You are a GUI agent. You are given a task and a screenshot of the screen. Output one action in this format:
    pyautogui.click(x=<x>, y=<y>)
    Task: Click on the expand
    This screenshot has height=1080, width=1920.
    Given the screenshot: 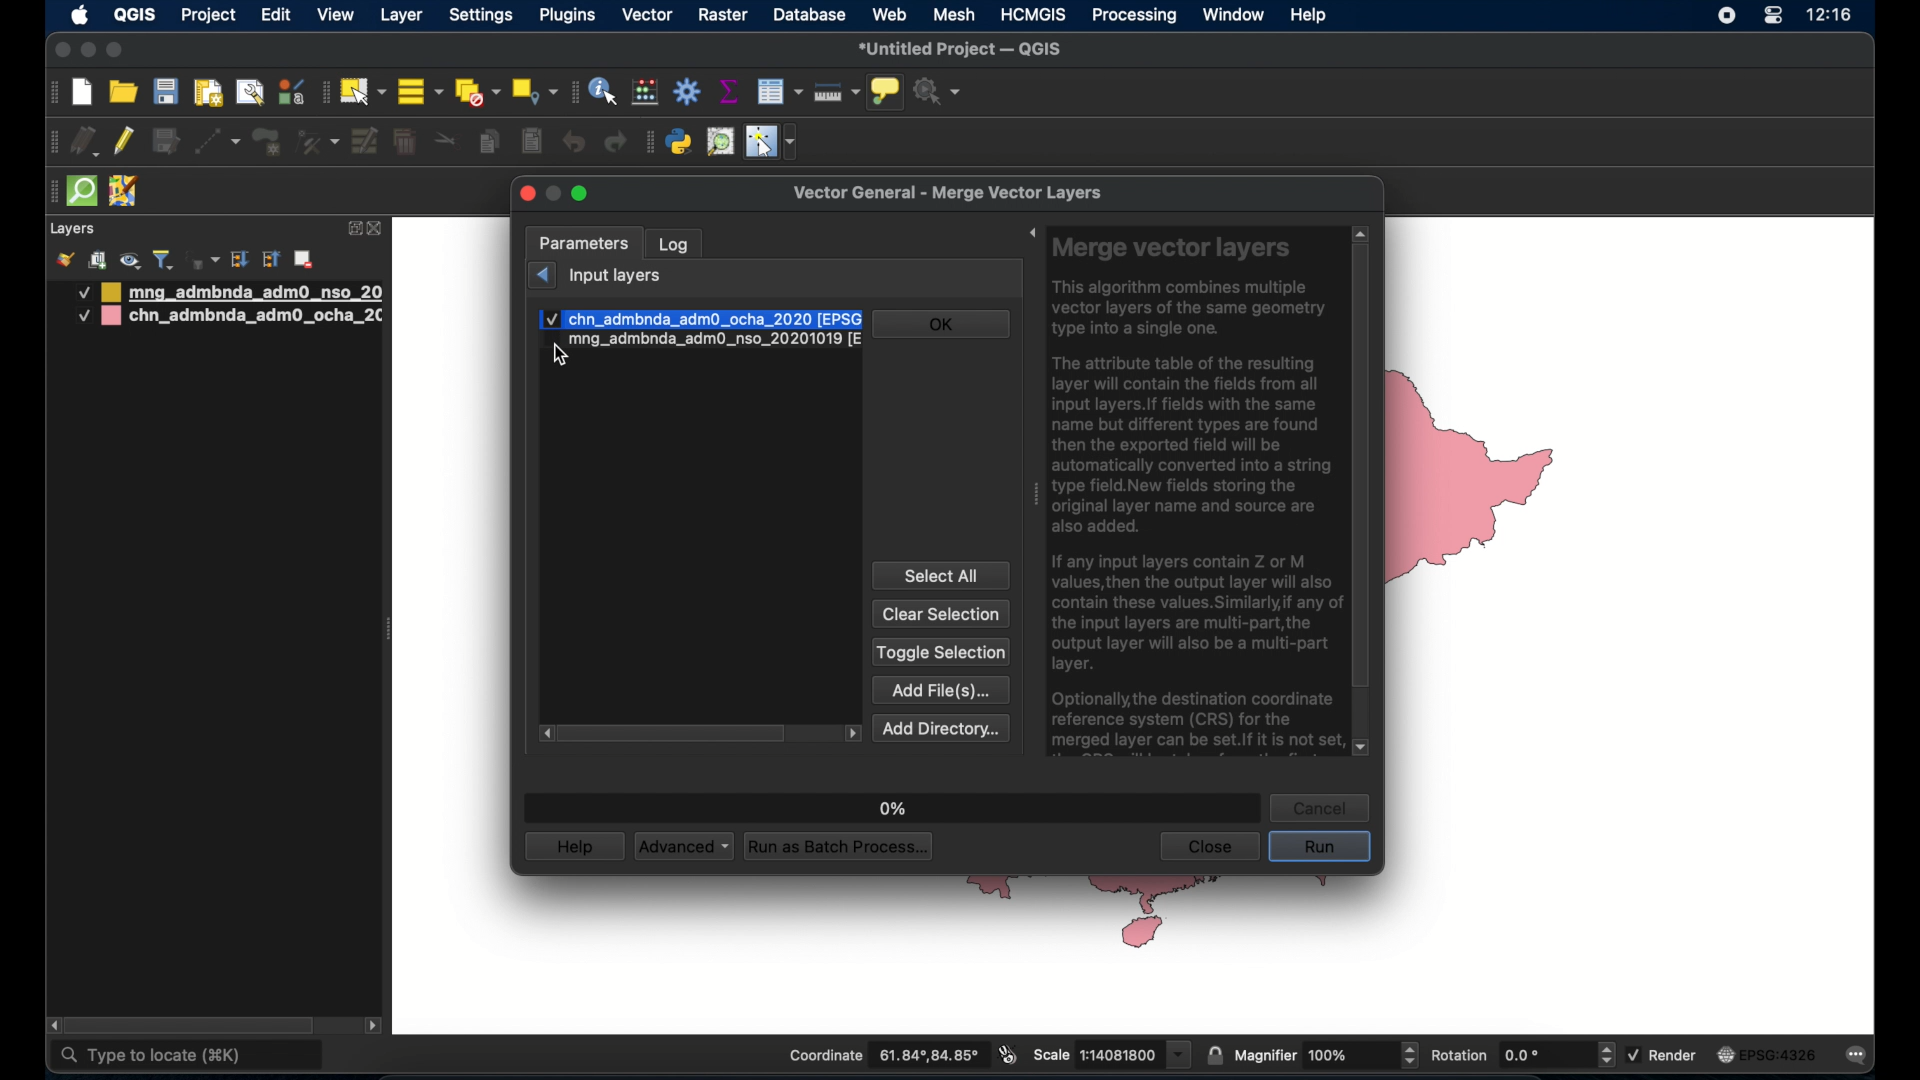 What is the action you would take?
    pyautogui.click(x=1026, y=235)
    